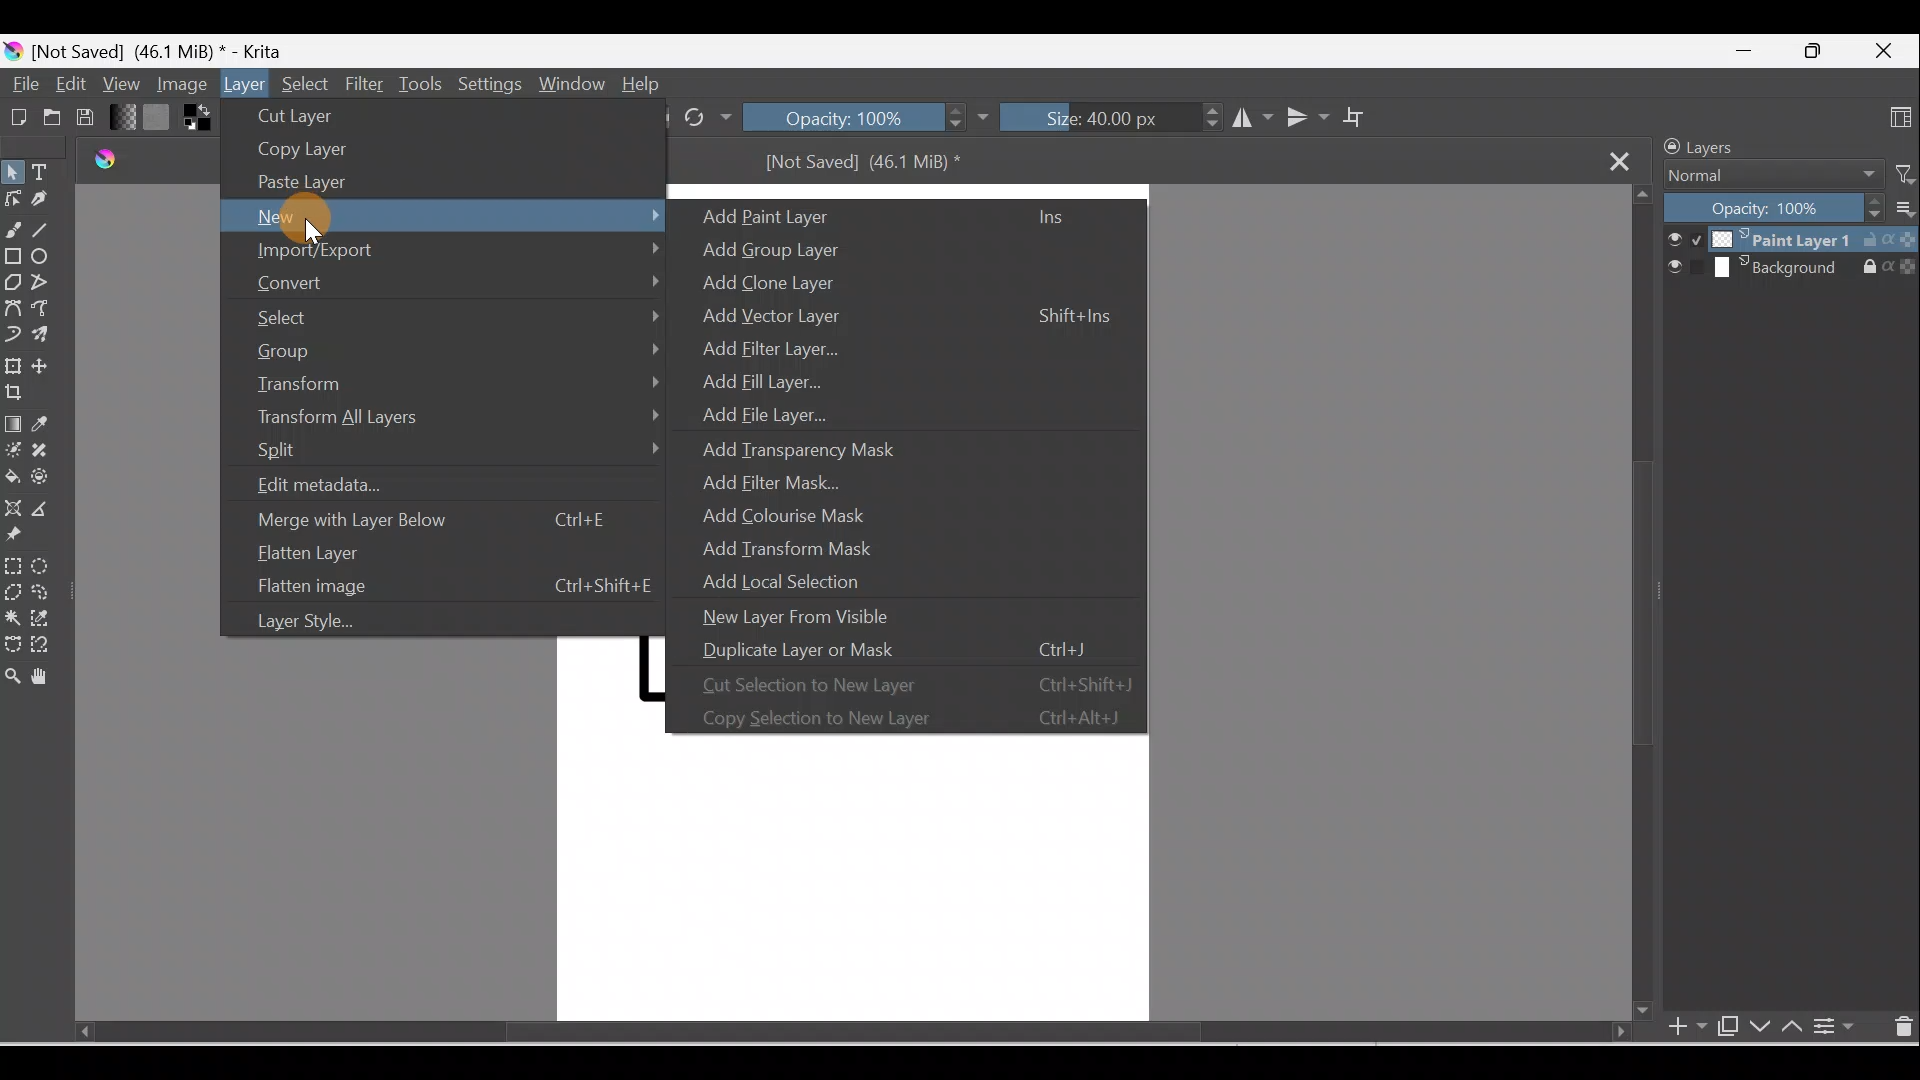  Describe the element at coordinates (449, 586) in the screenshot. I see `Flatten image  Ctrl+Shift+E` at that location.